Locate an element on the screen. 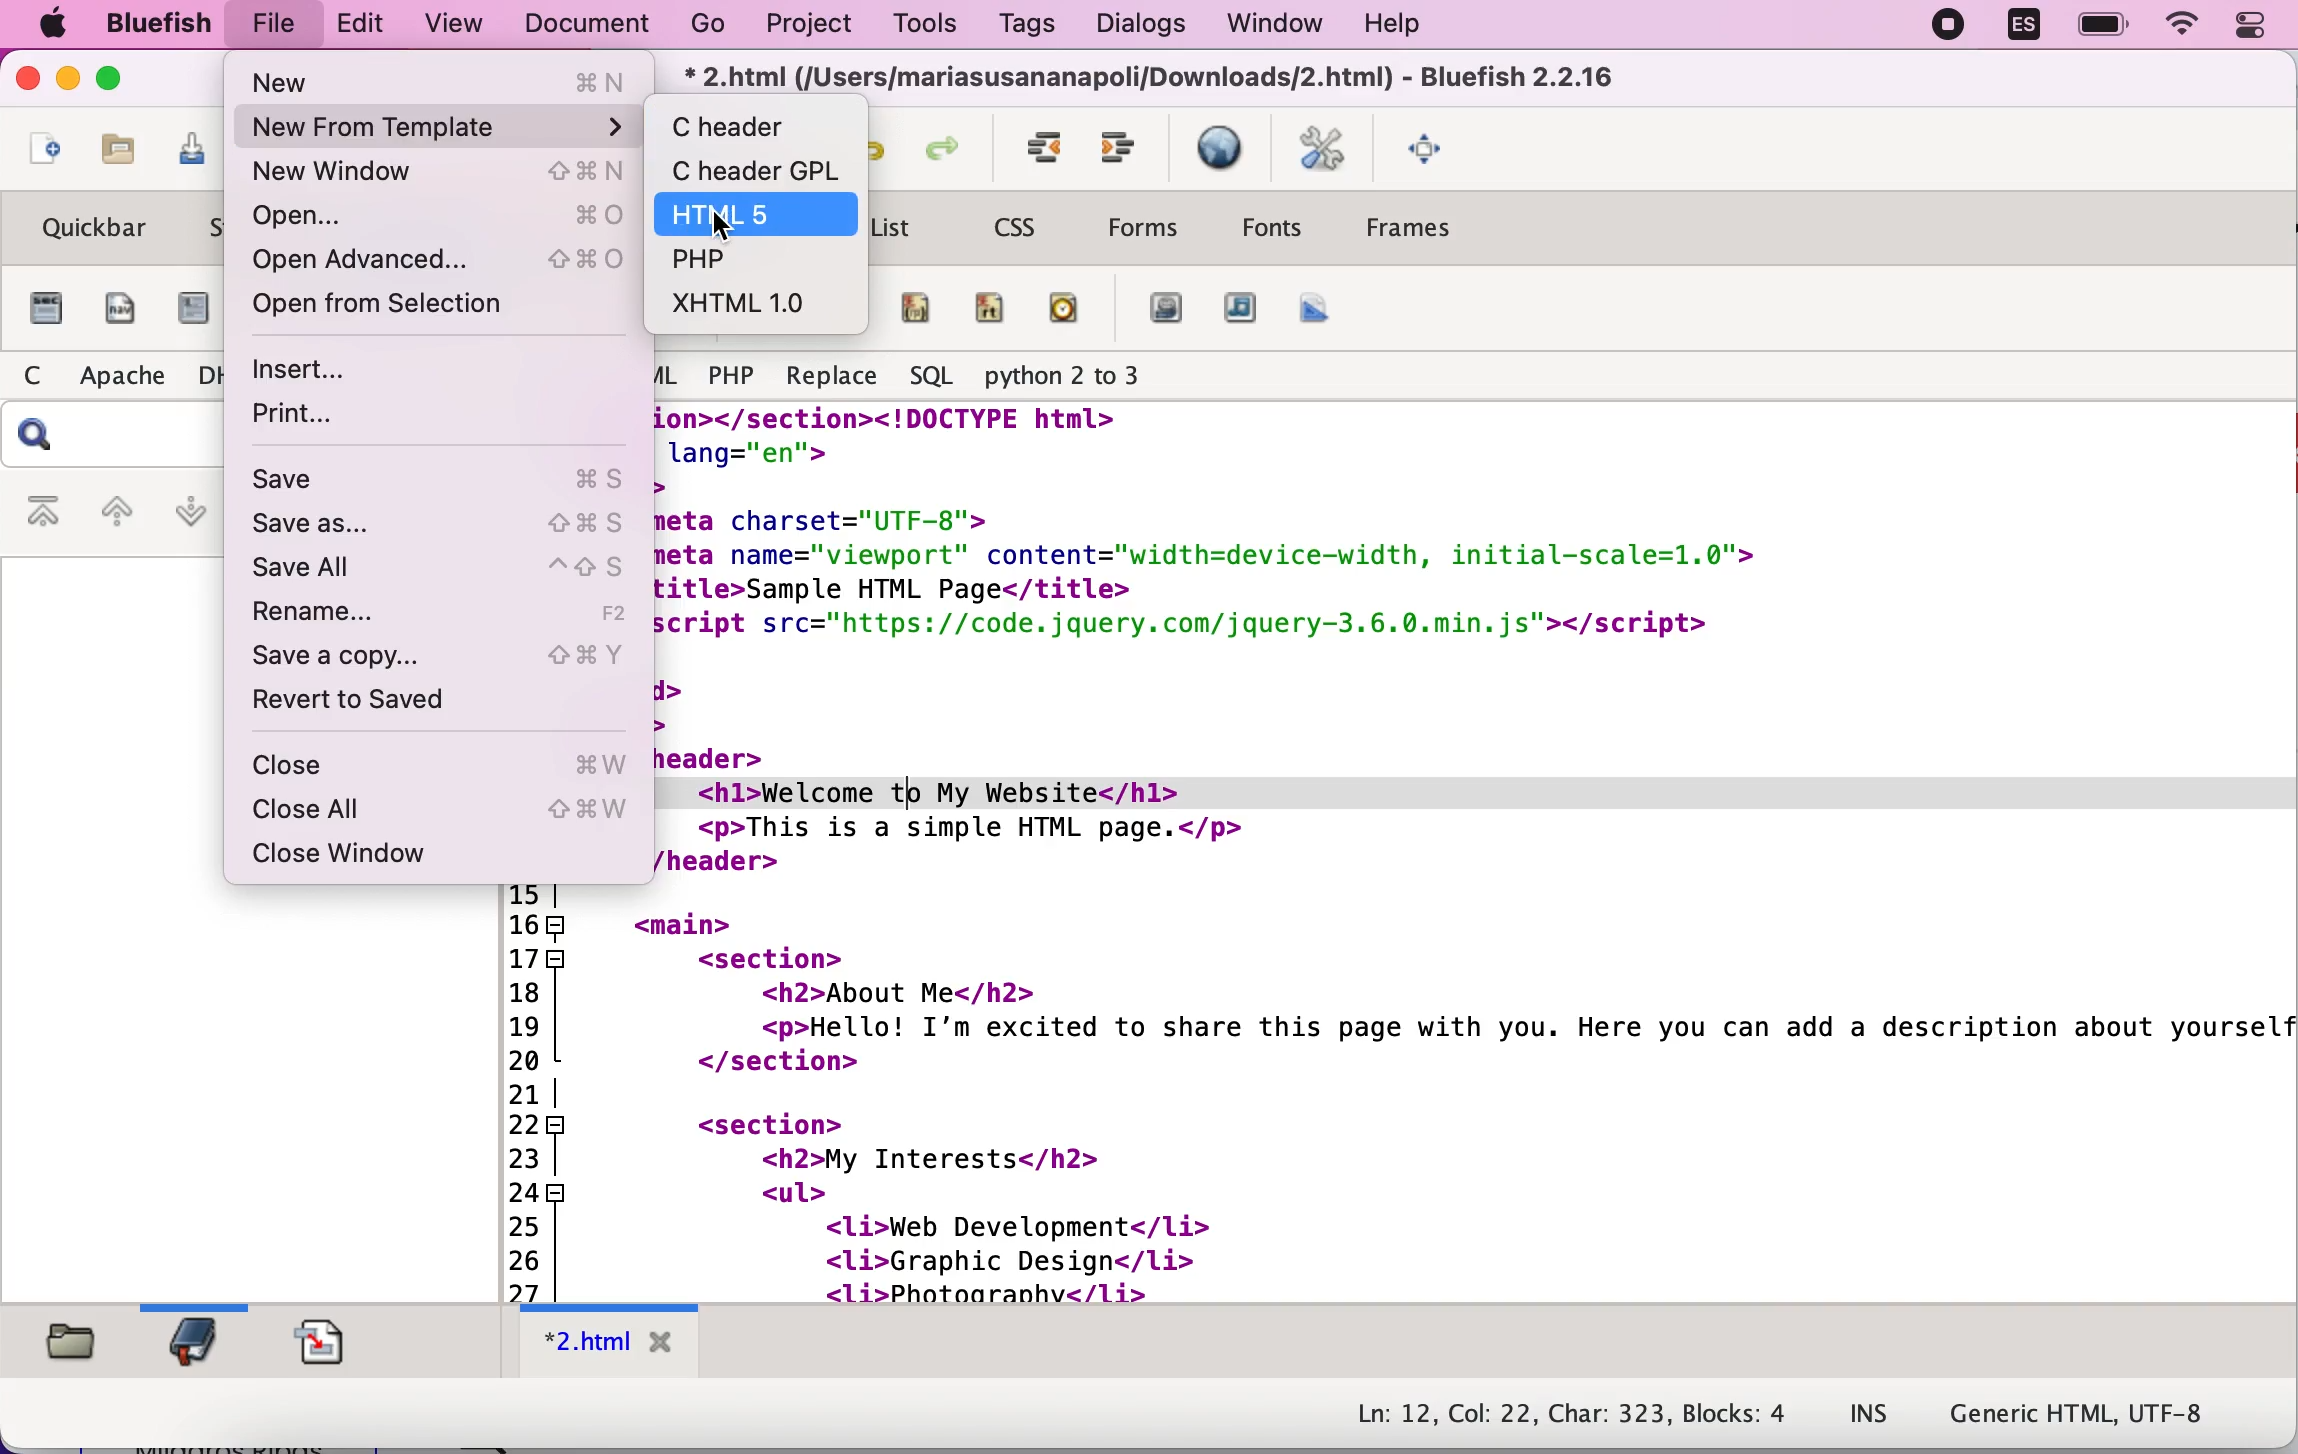  standard is located at coordinates (207, 225).